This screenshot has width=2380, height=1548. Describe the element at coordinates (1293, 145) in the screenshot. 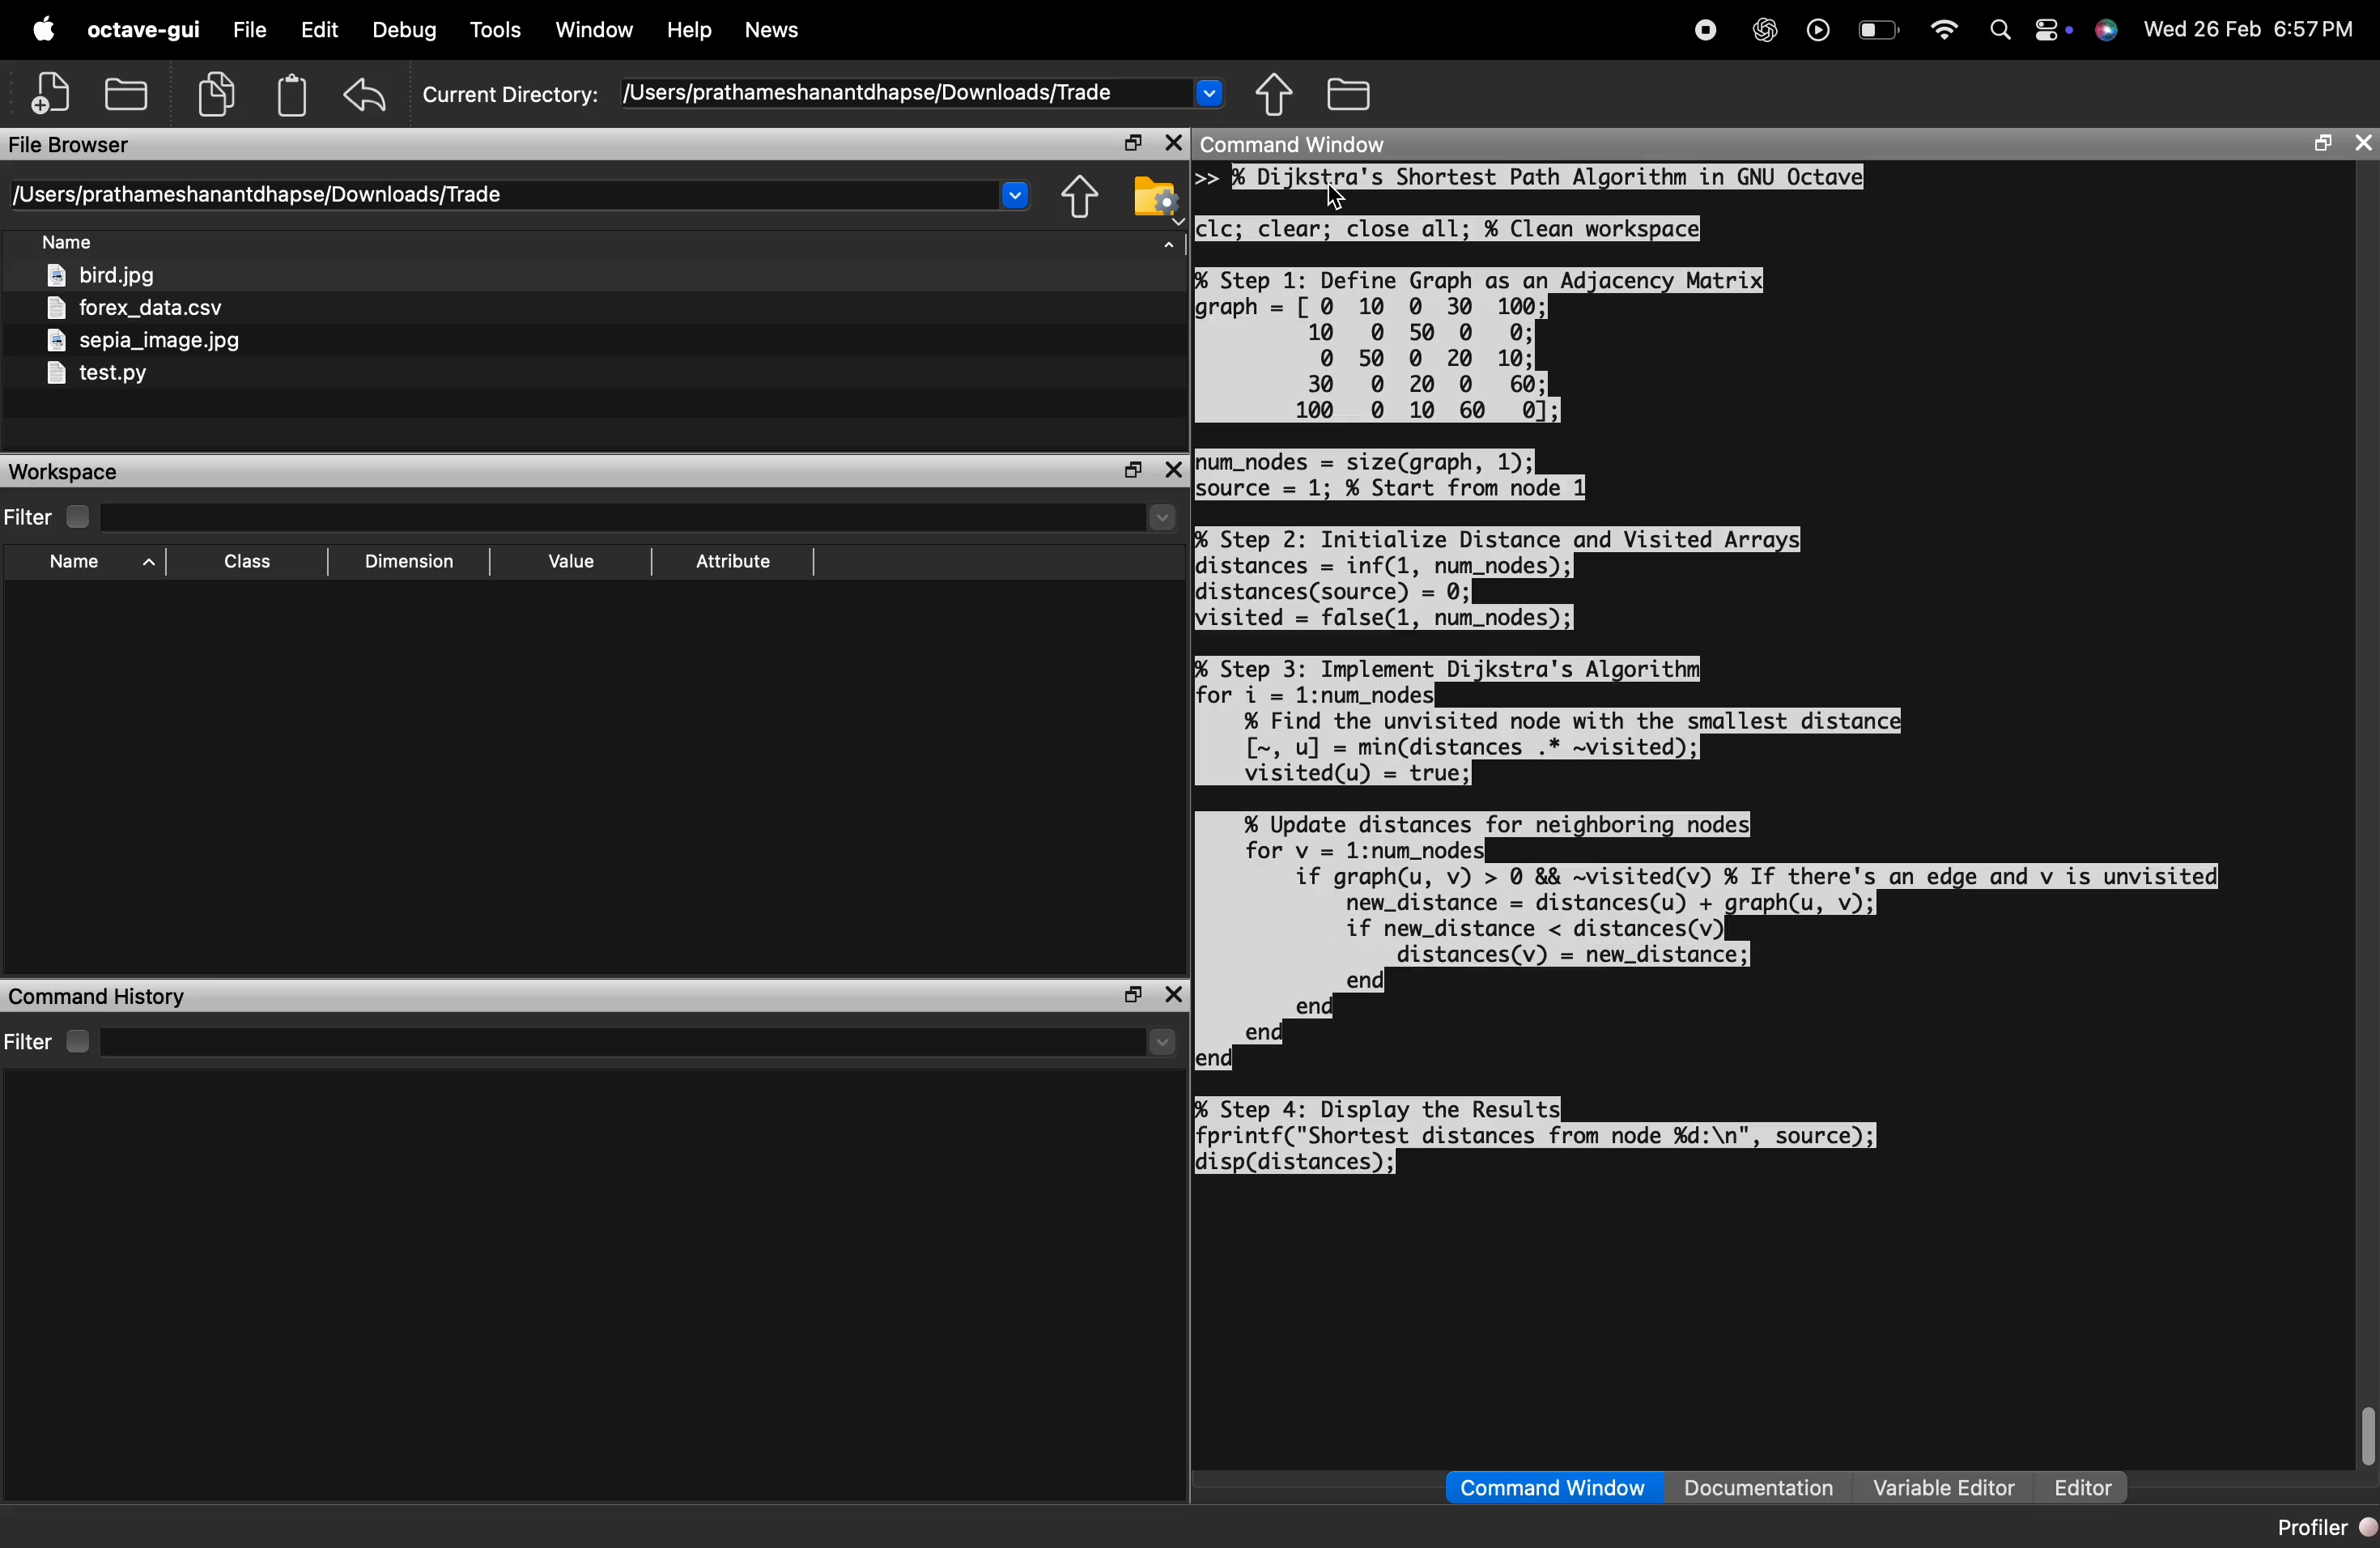

I see `command window` at that location.